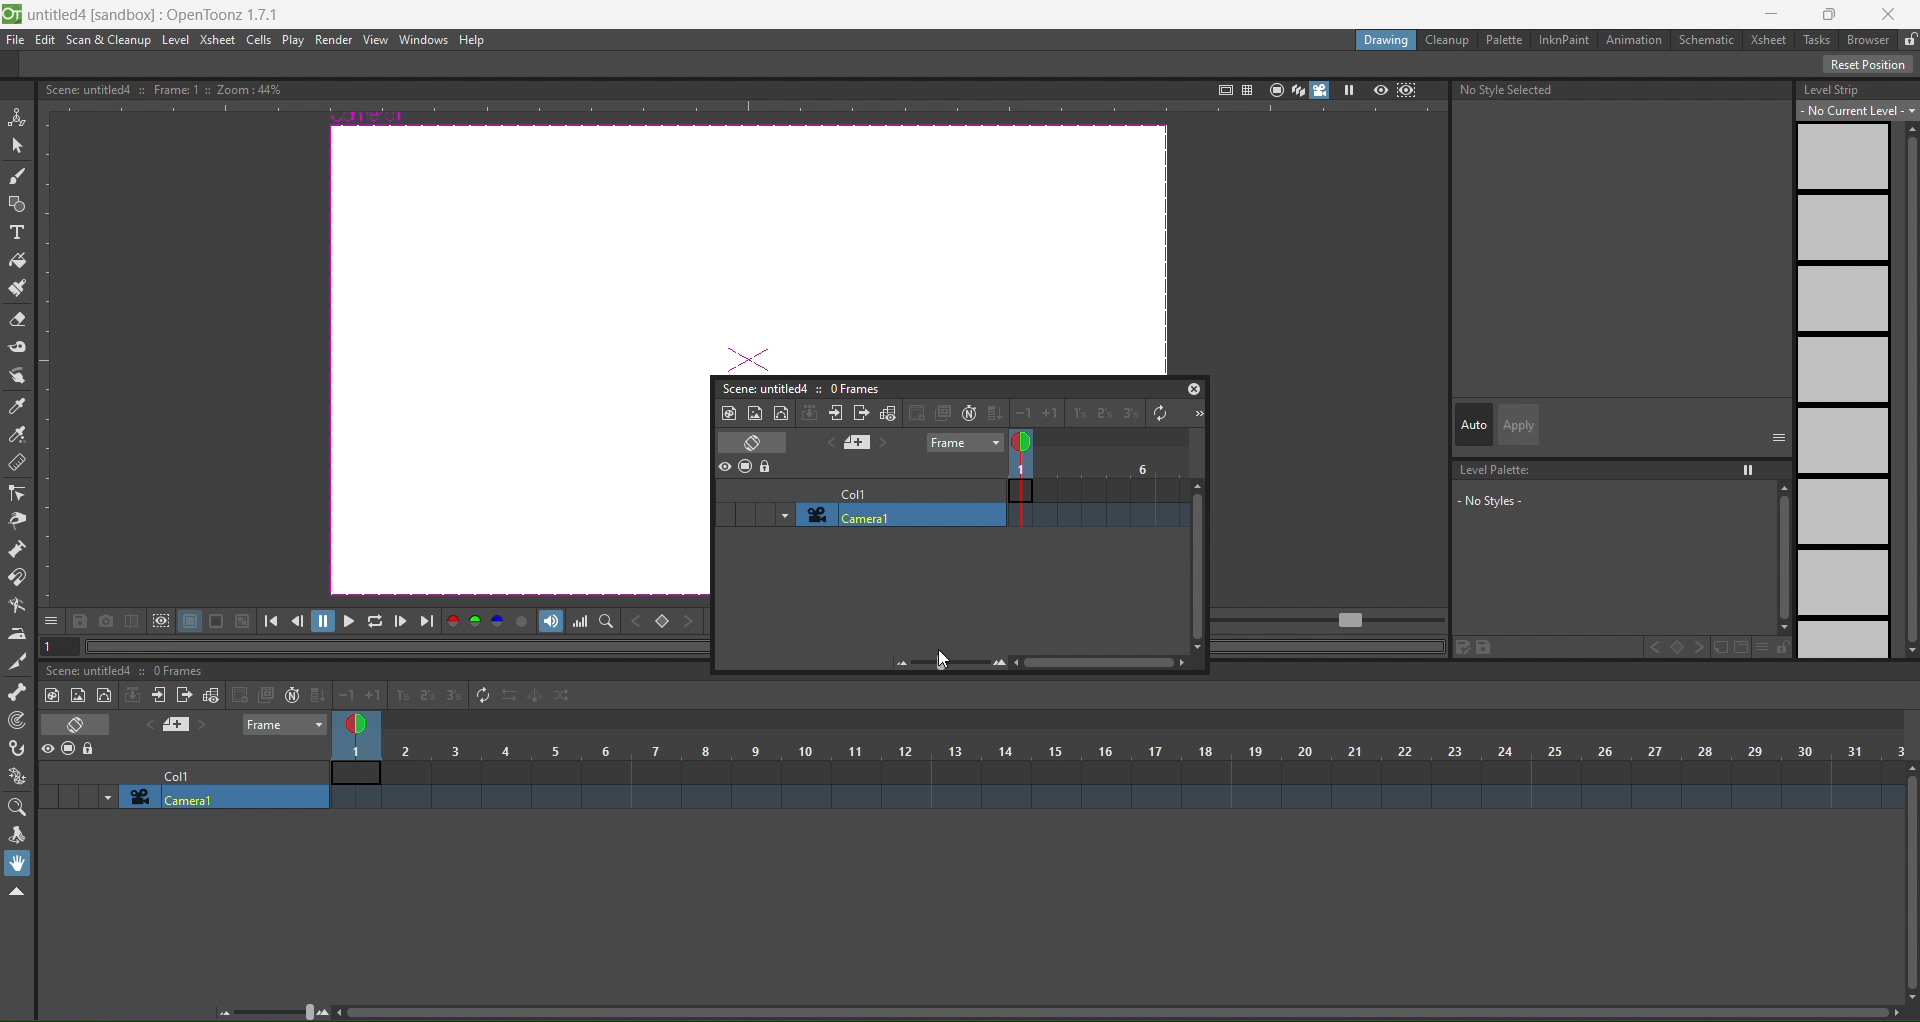  What do you see at coordinates (1638, 41) in the screenshot?
I see `animation` at bounding box center [1638, 41].